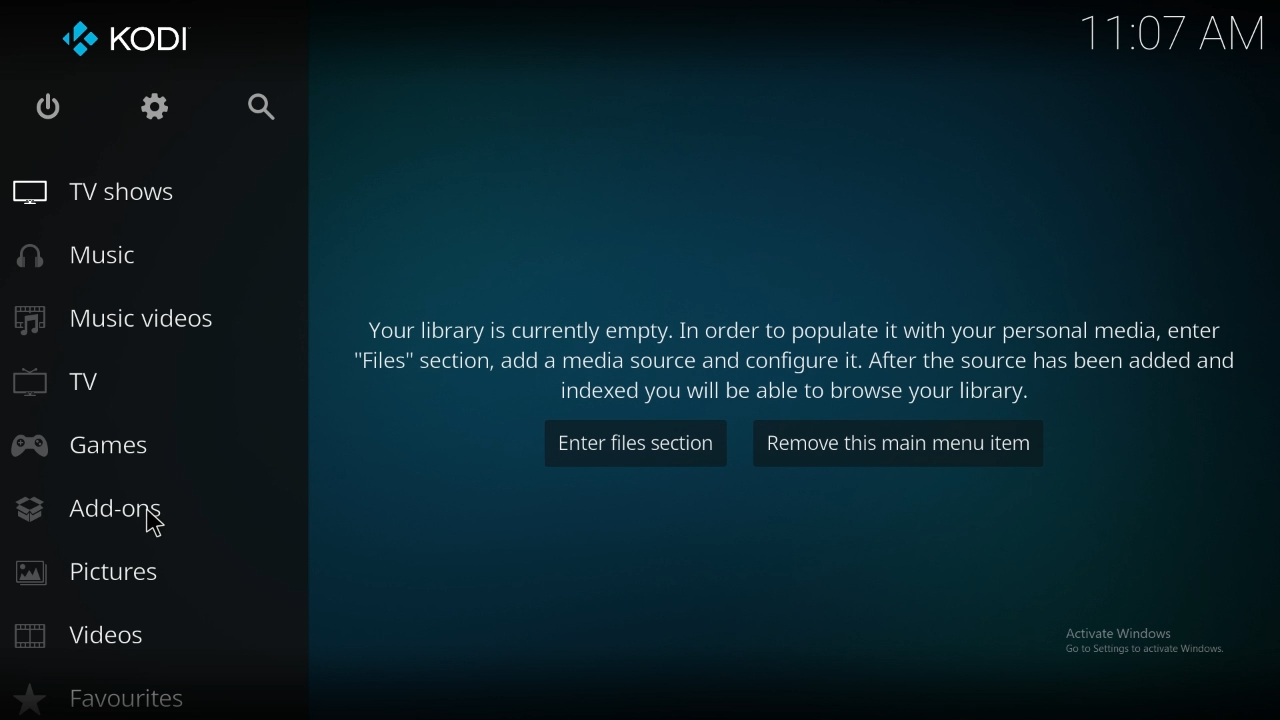 This screenshot has width=1280, height=720. What do you see at coordinates (901, 443) in the screenshot?
I see `remove item` at bounding box center [901, 443].